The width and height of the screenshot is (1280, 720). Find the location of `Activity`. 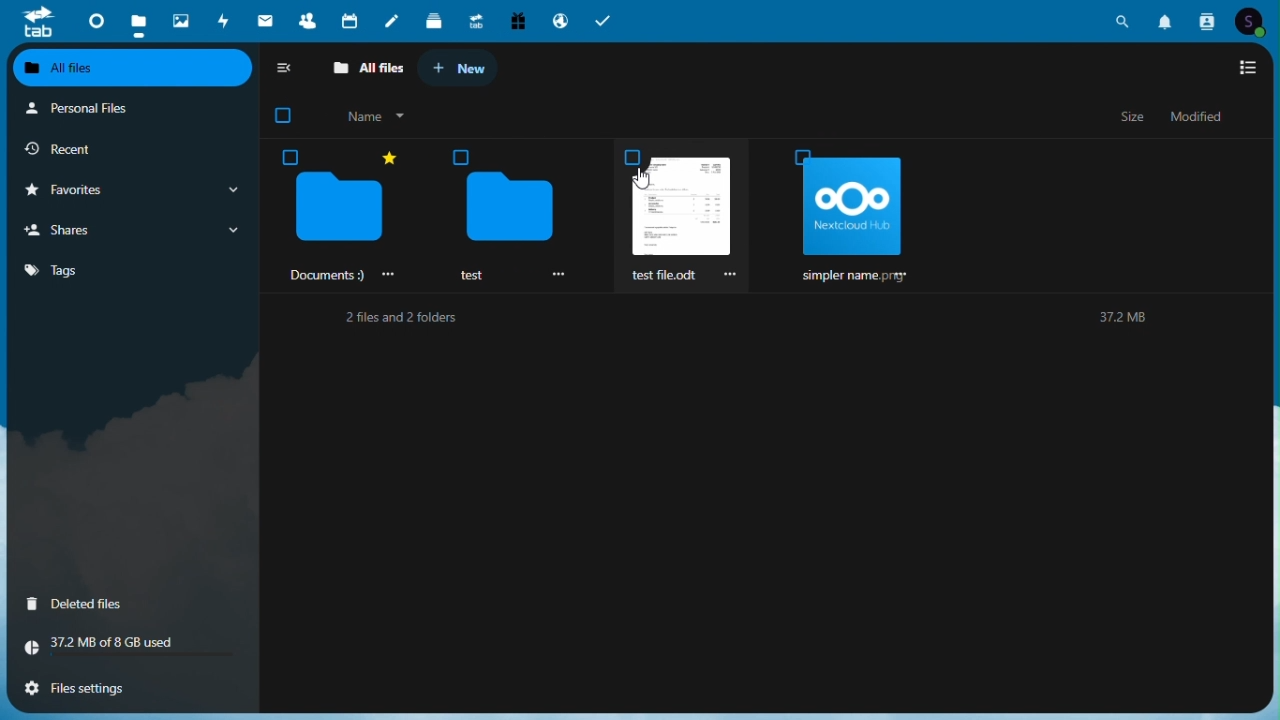

Activity is located at coordinates (227, 21).